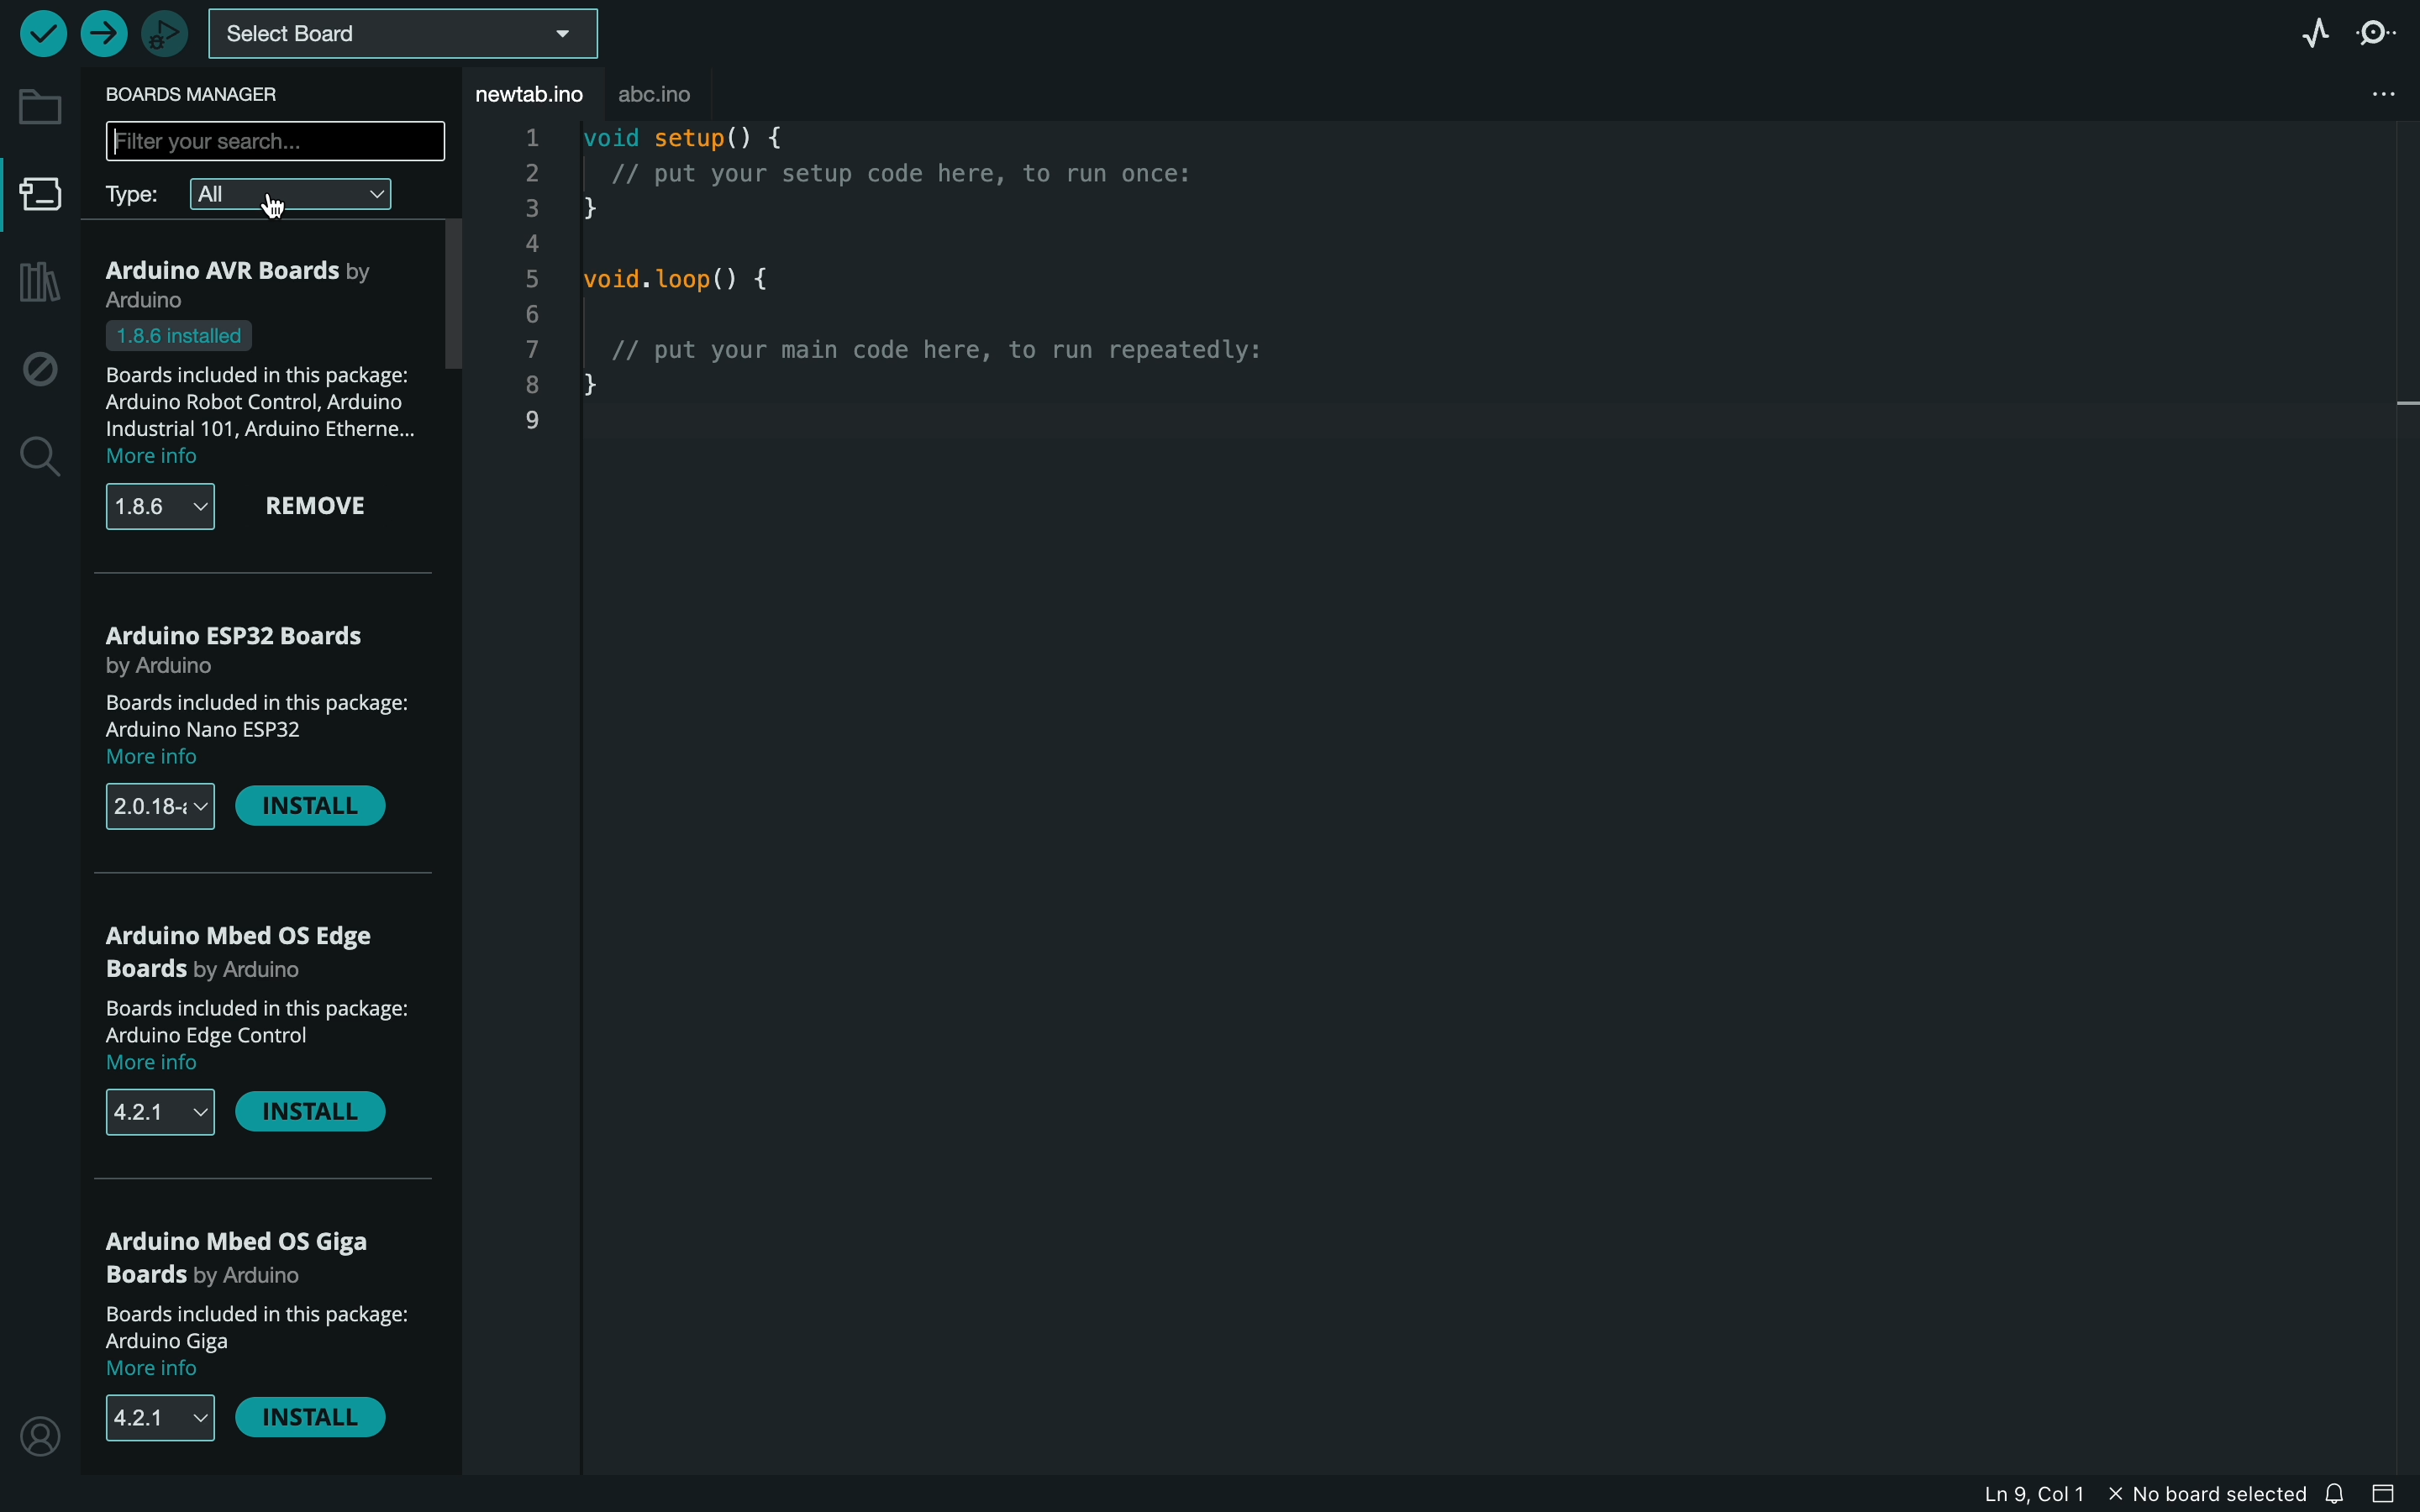  Describe the element at coordinates (400, 36) in the screenshot. I see `board selecter` at that location.